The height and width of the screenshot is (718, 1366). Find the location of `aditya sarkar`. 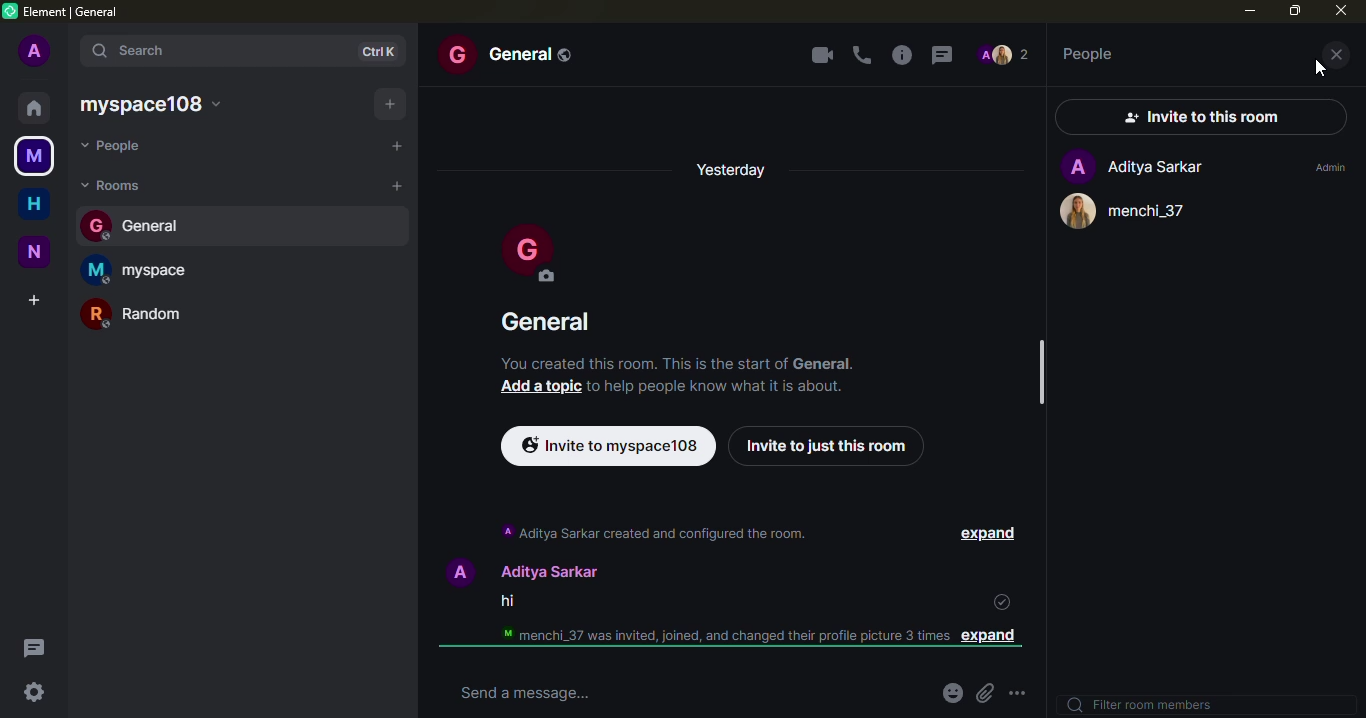

aditya sarkar is located at coordinates (1135, 165).